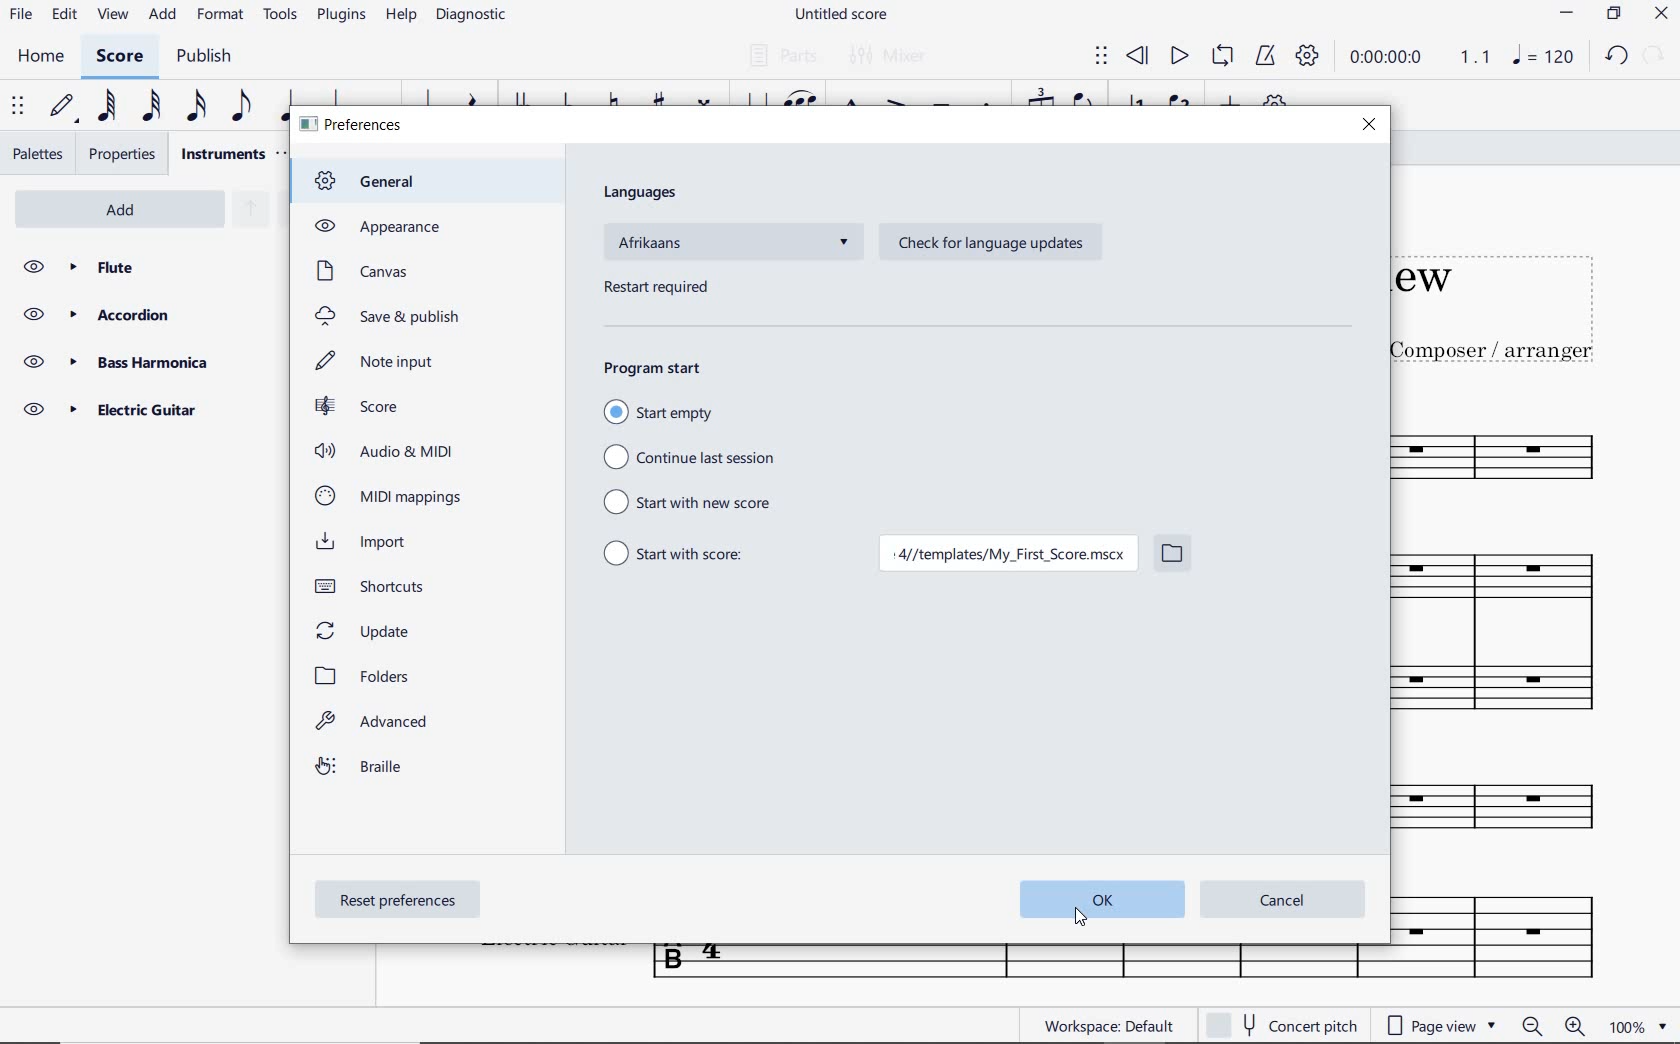 This screenshot has width=1680, height=1044. Describe the element at coordinates (196, 107) in the screenshot. I see `16th note` at that location.